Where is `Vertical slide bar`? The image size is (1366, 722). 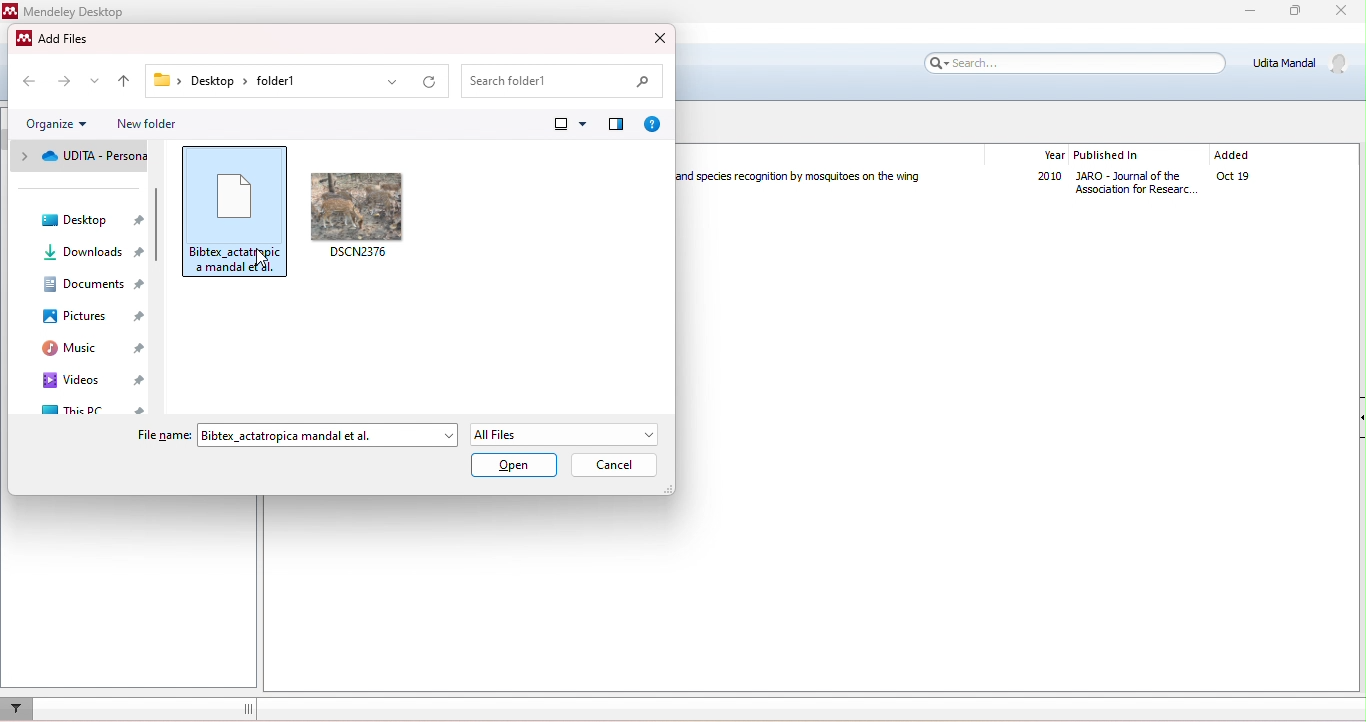
Vertical slide bar is located at coordinates (156, 224).